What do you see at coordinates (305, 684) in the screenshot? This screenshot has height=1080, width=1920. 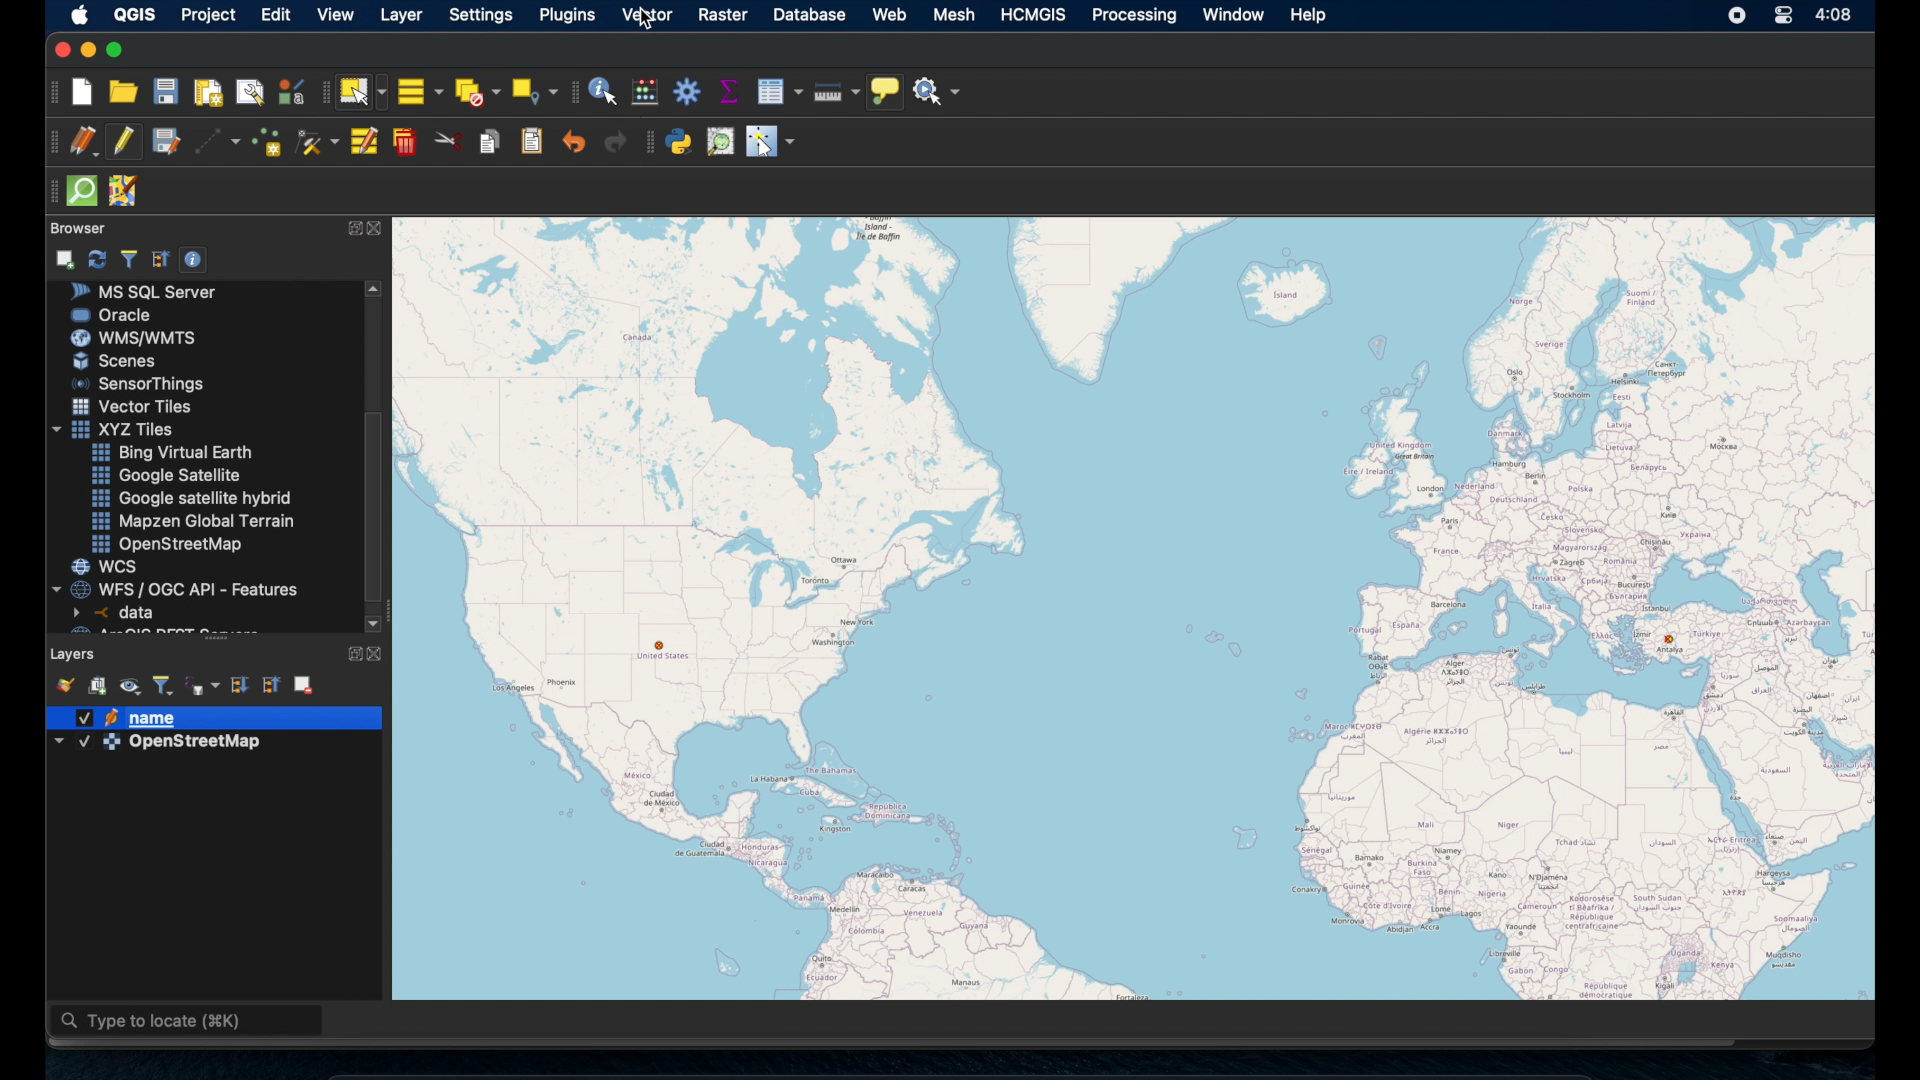 I see `remove layer/group` at bounding box center [305, 684].